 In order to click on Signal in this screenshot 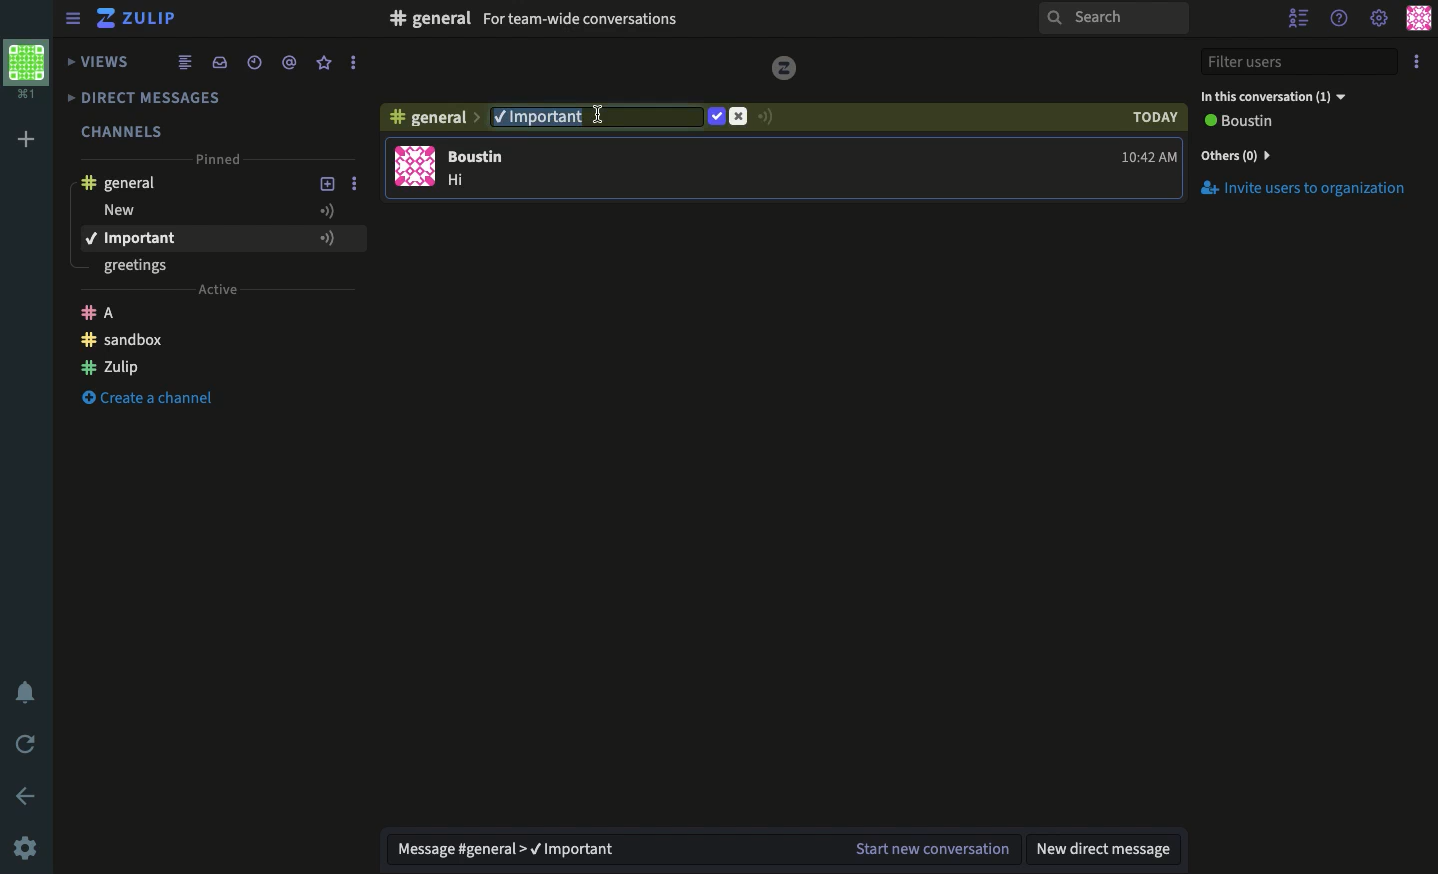, I will do `click(766, 117)`.